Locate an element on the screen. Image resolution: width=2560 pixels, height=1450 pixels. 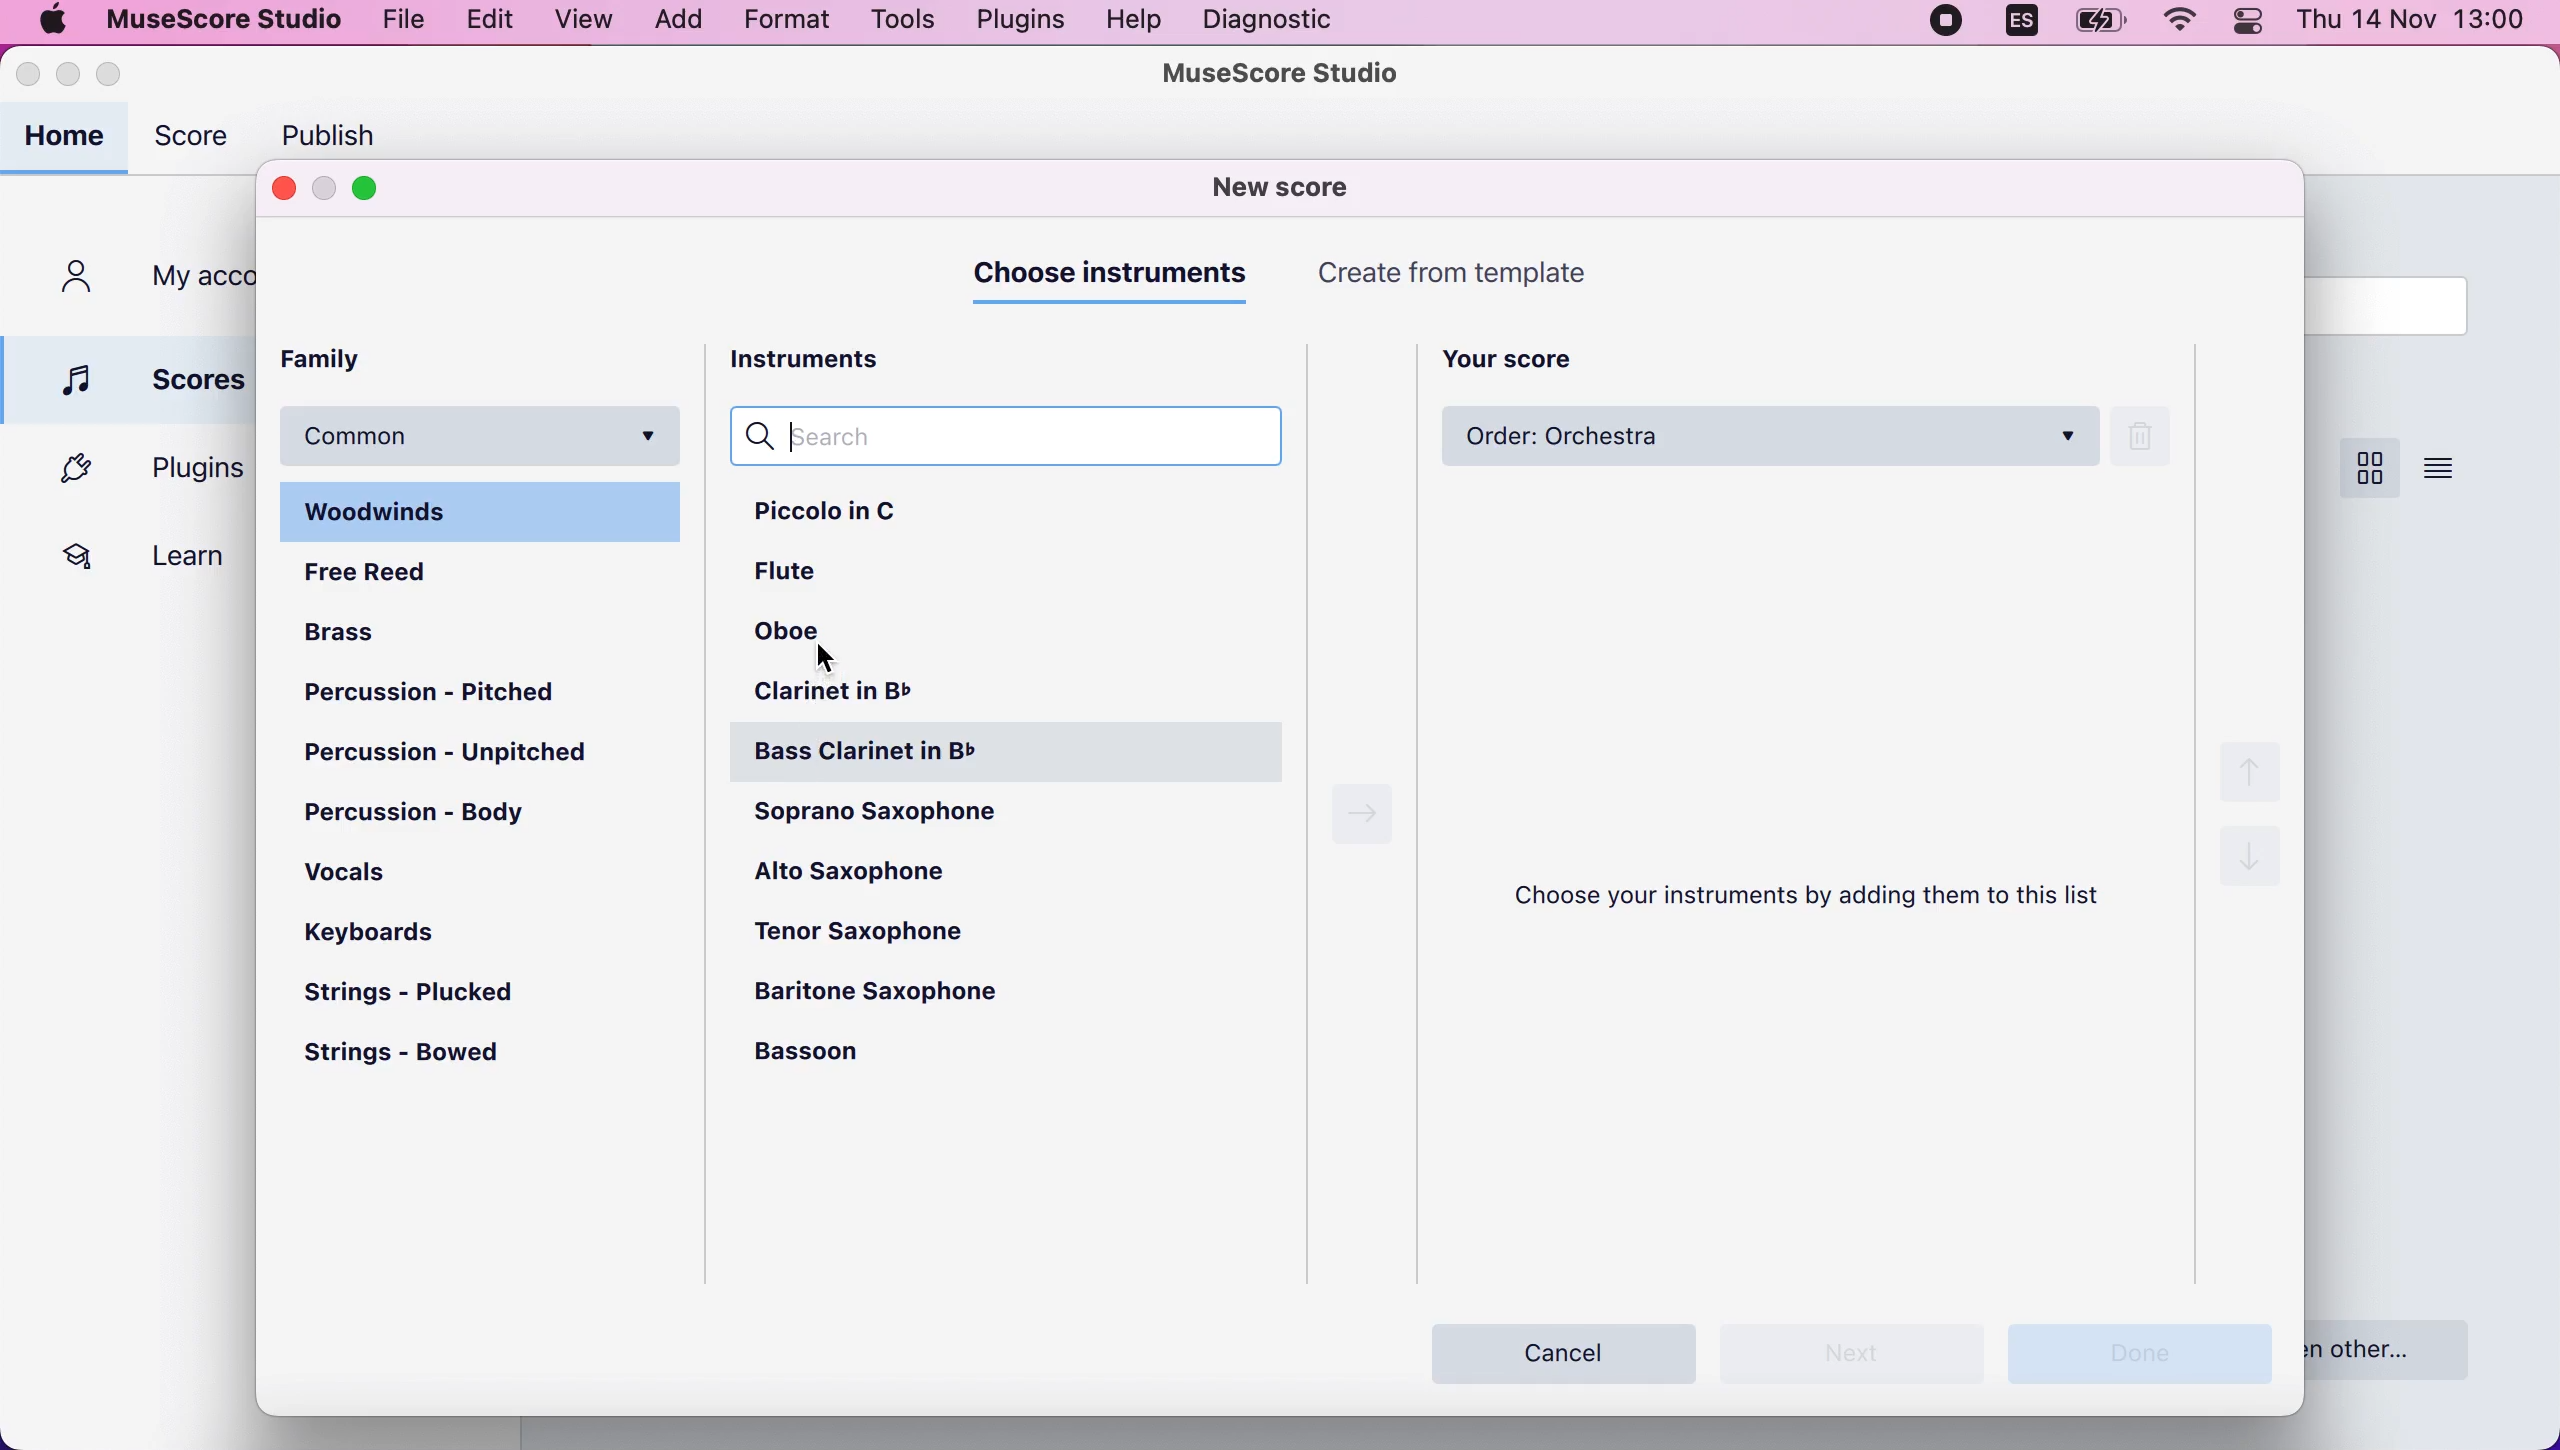
tenor saxophone is located at coordinates (890, 930).